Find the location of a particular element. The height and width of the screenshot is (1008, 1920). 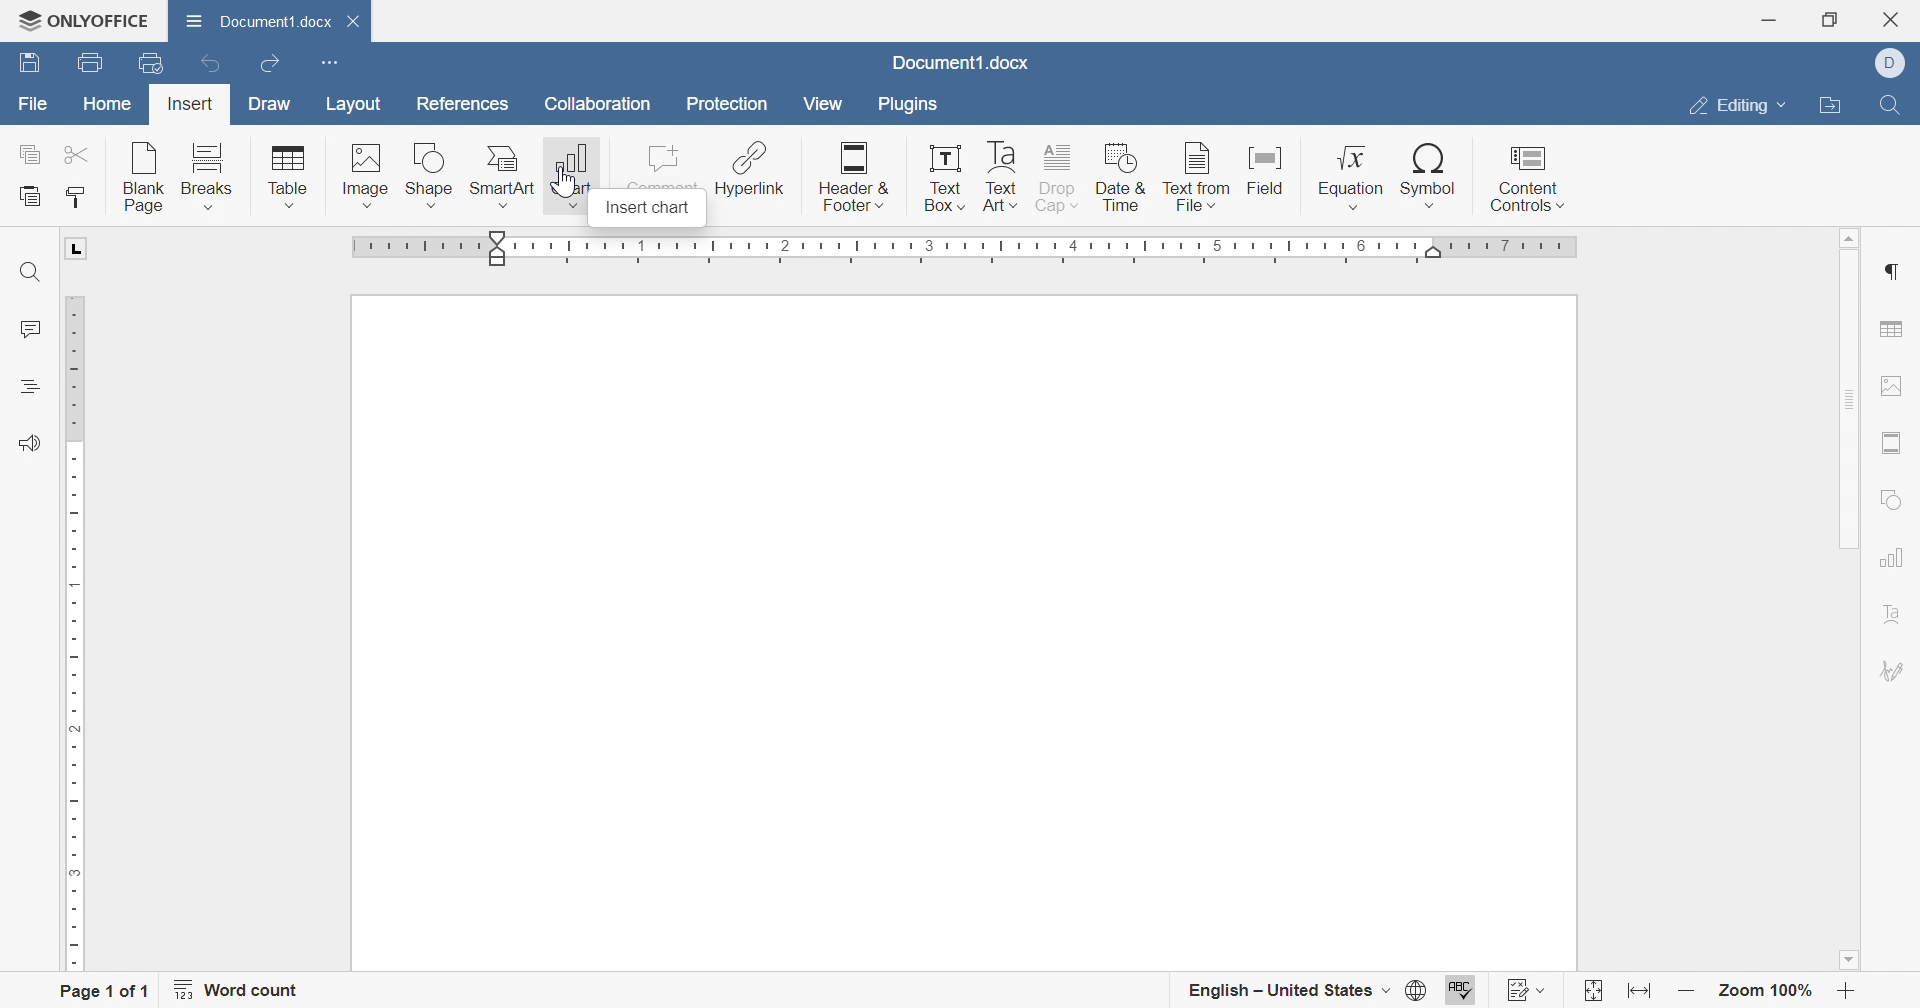

Page 1 of 1 is located at coordinates (102, 991).